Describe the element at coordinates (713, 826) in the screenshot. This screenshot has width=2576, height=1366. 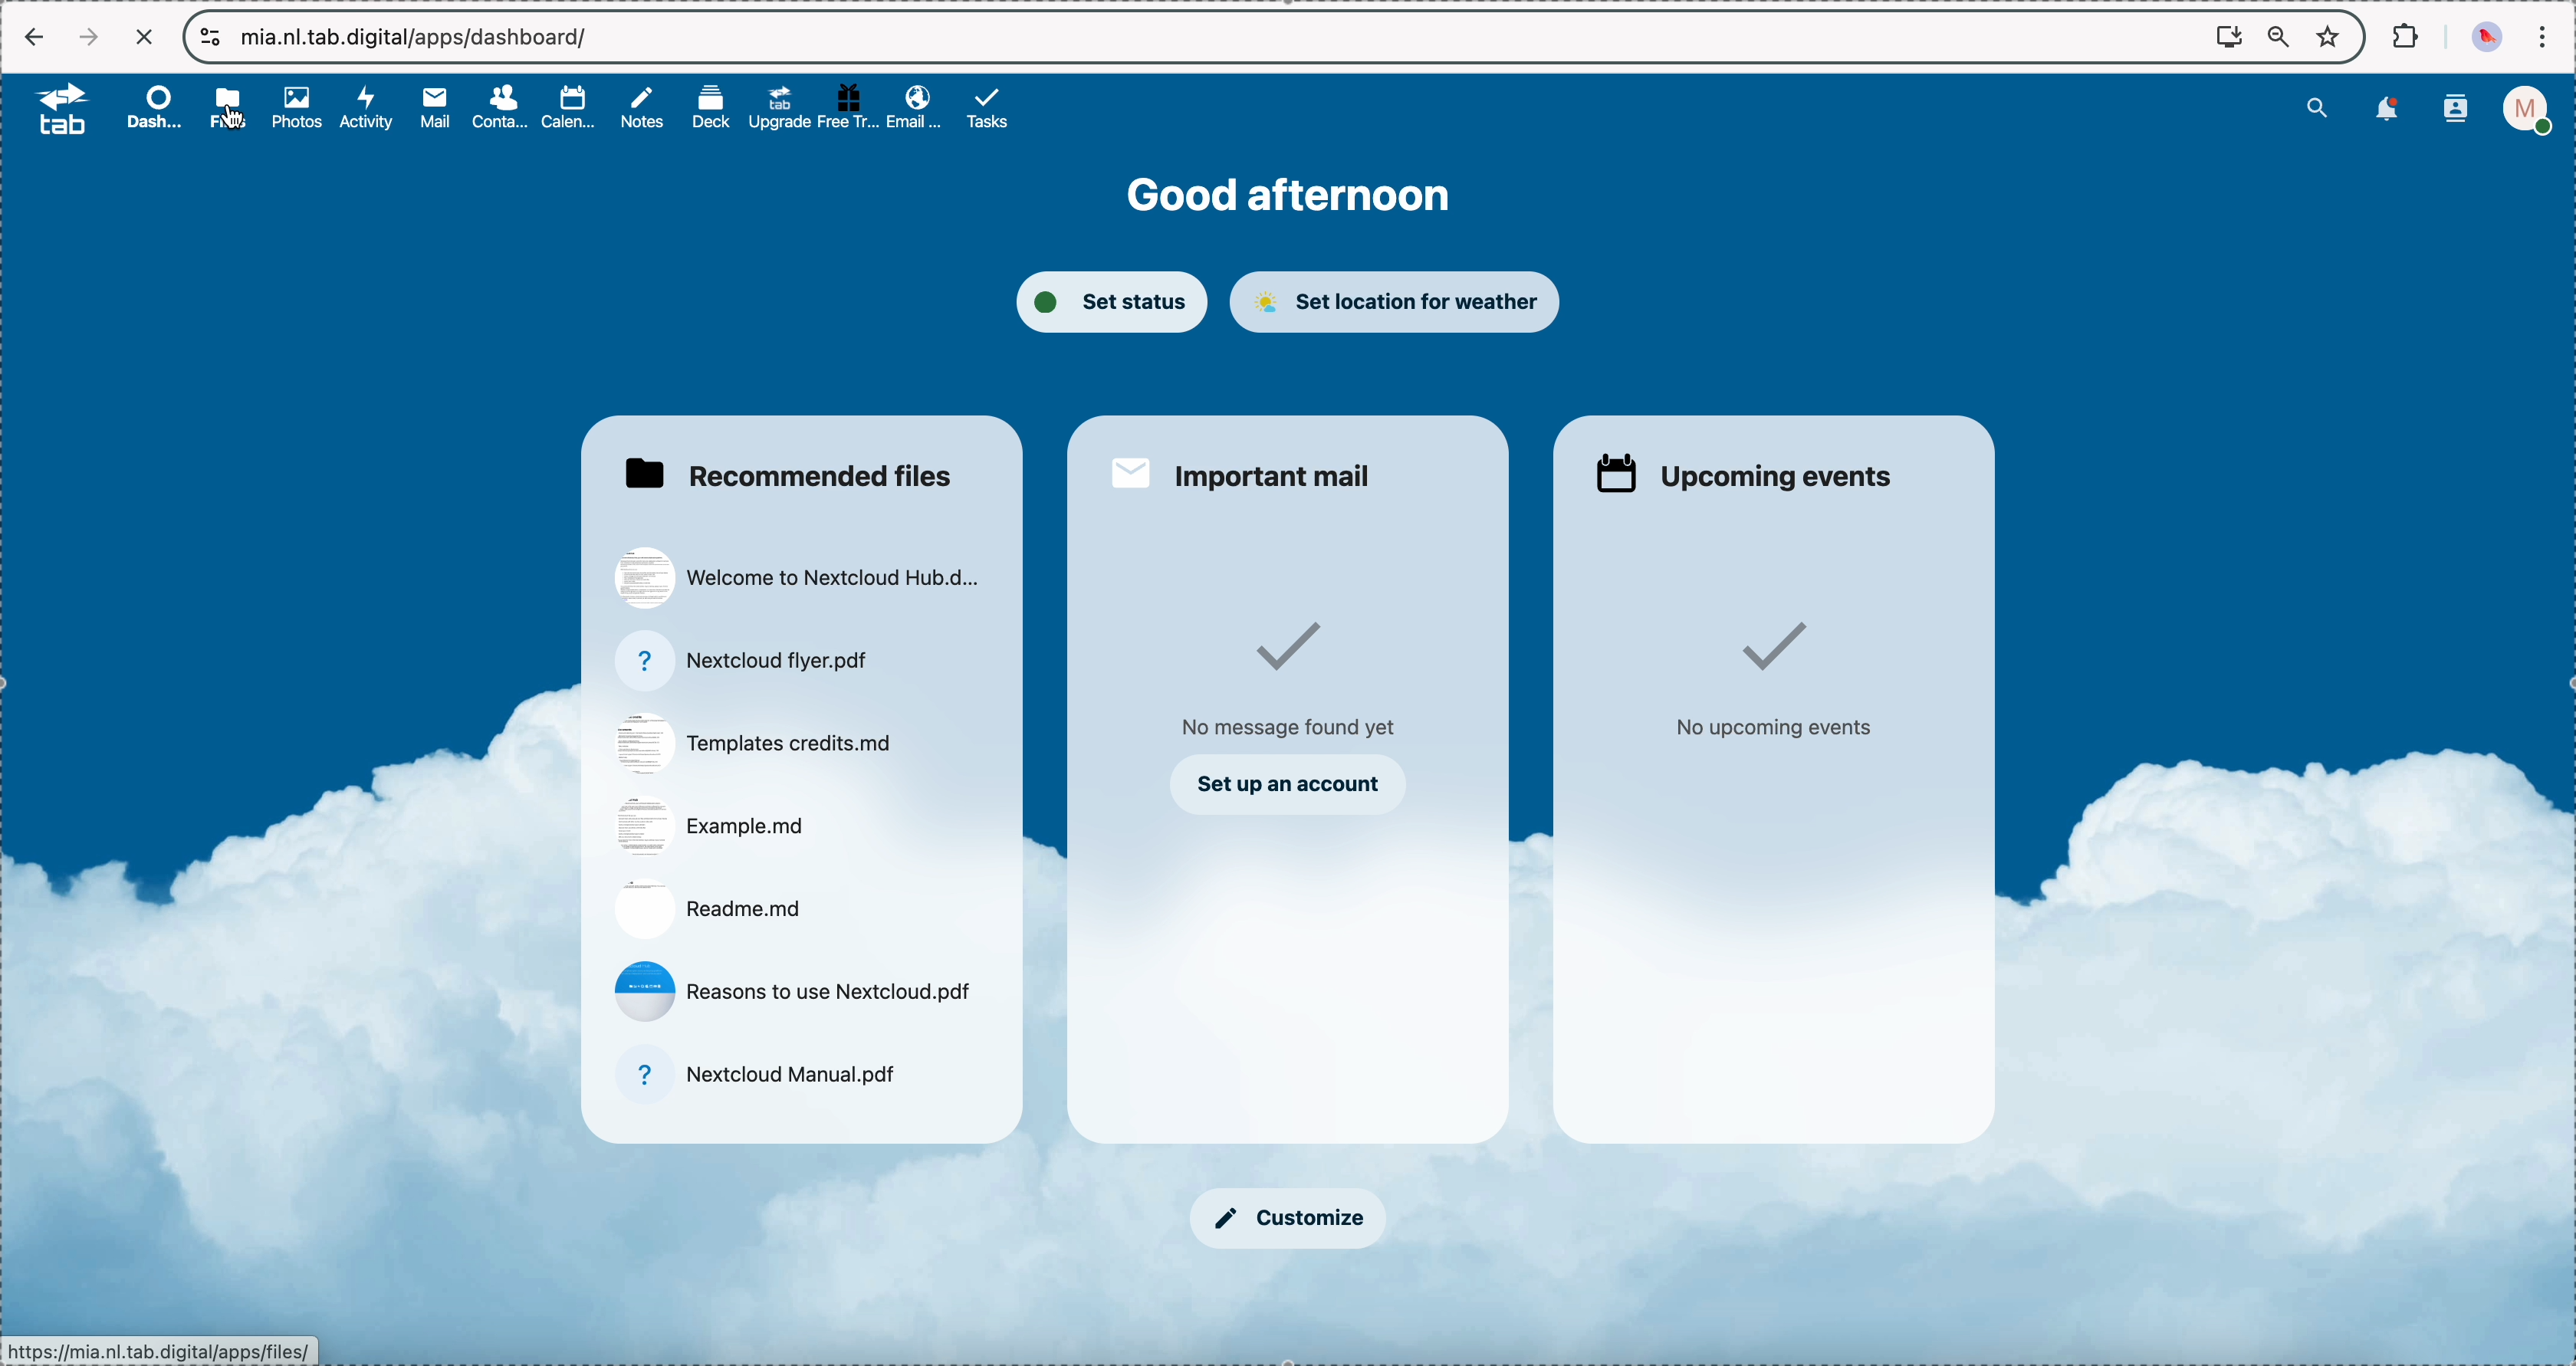
I see `file` at that location.